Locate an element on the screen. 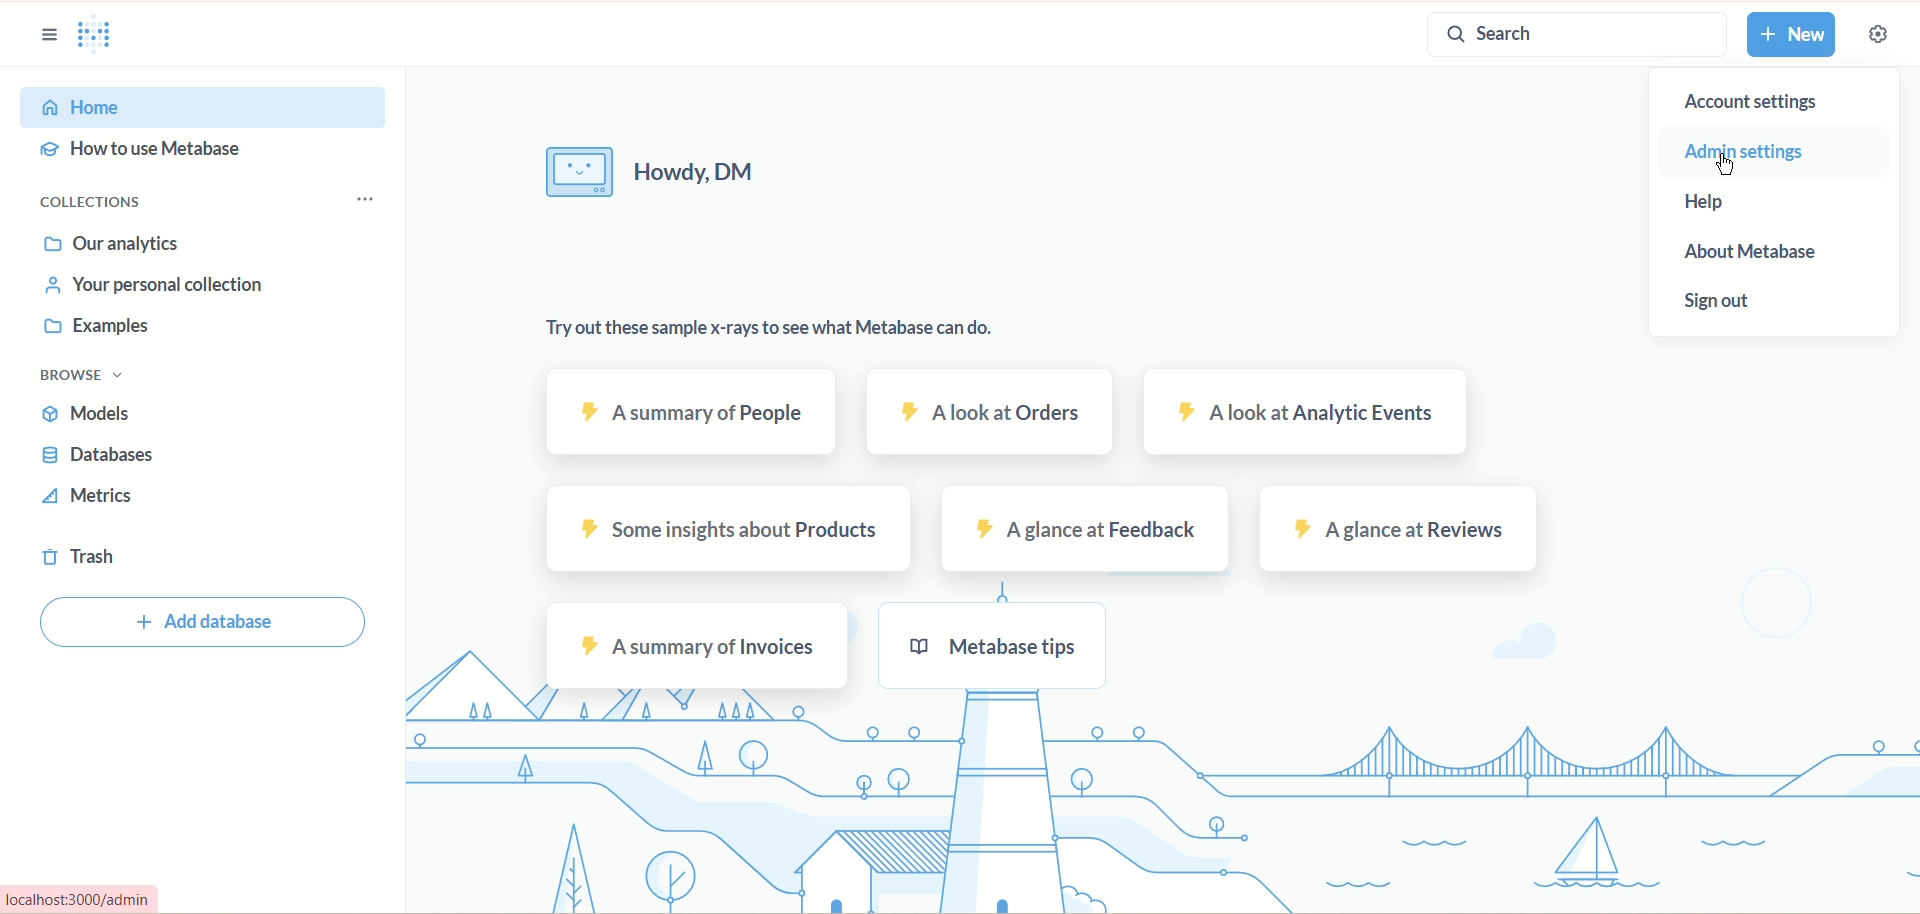 The image size is (1920, 914). admin settings is located at coordinates (1751, 157).